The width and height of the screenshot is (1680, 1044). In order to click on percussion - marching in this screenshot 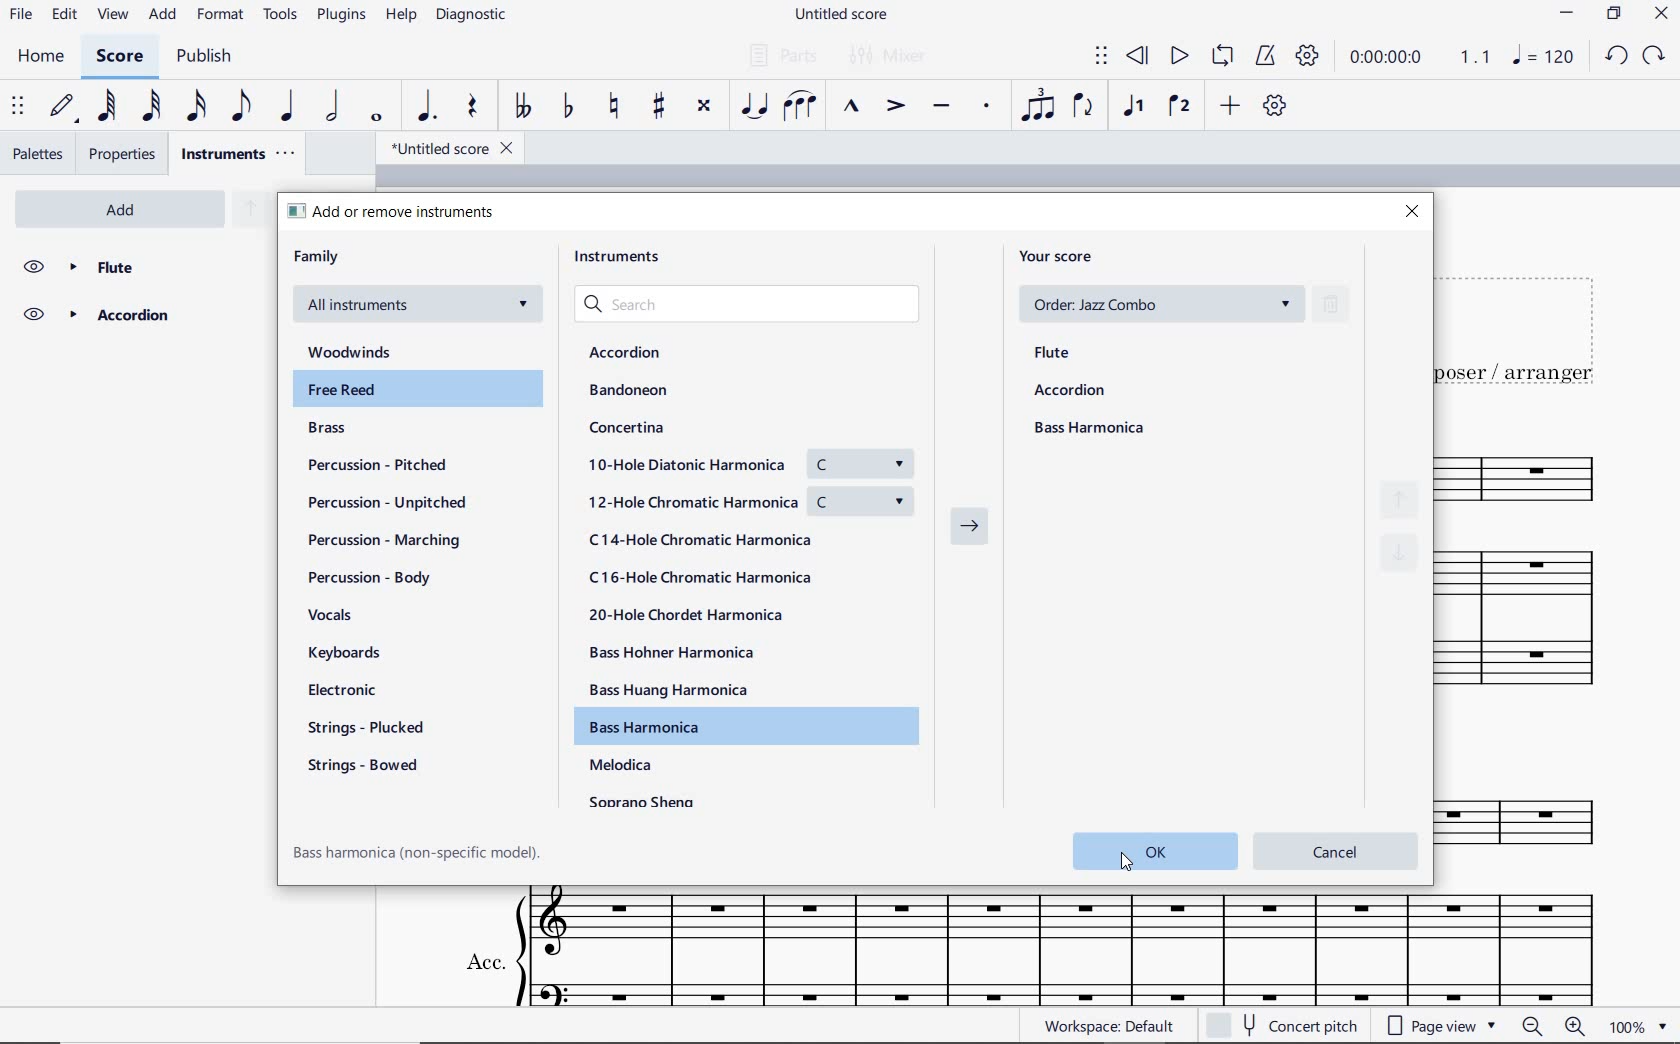, I will do `click(393, 541)`.